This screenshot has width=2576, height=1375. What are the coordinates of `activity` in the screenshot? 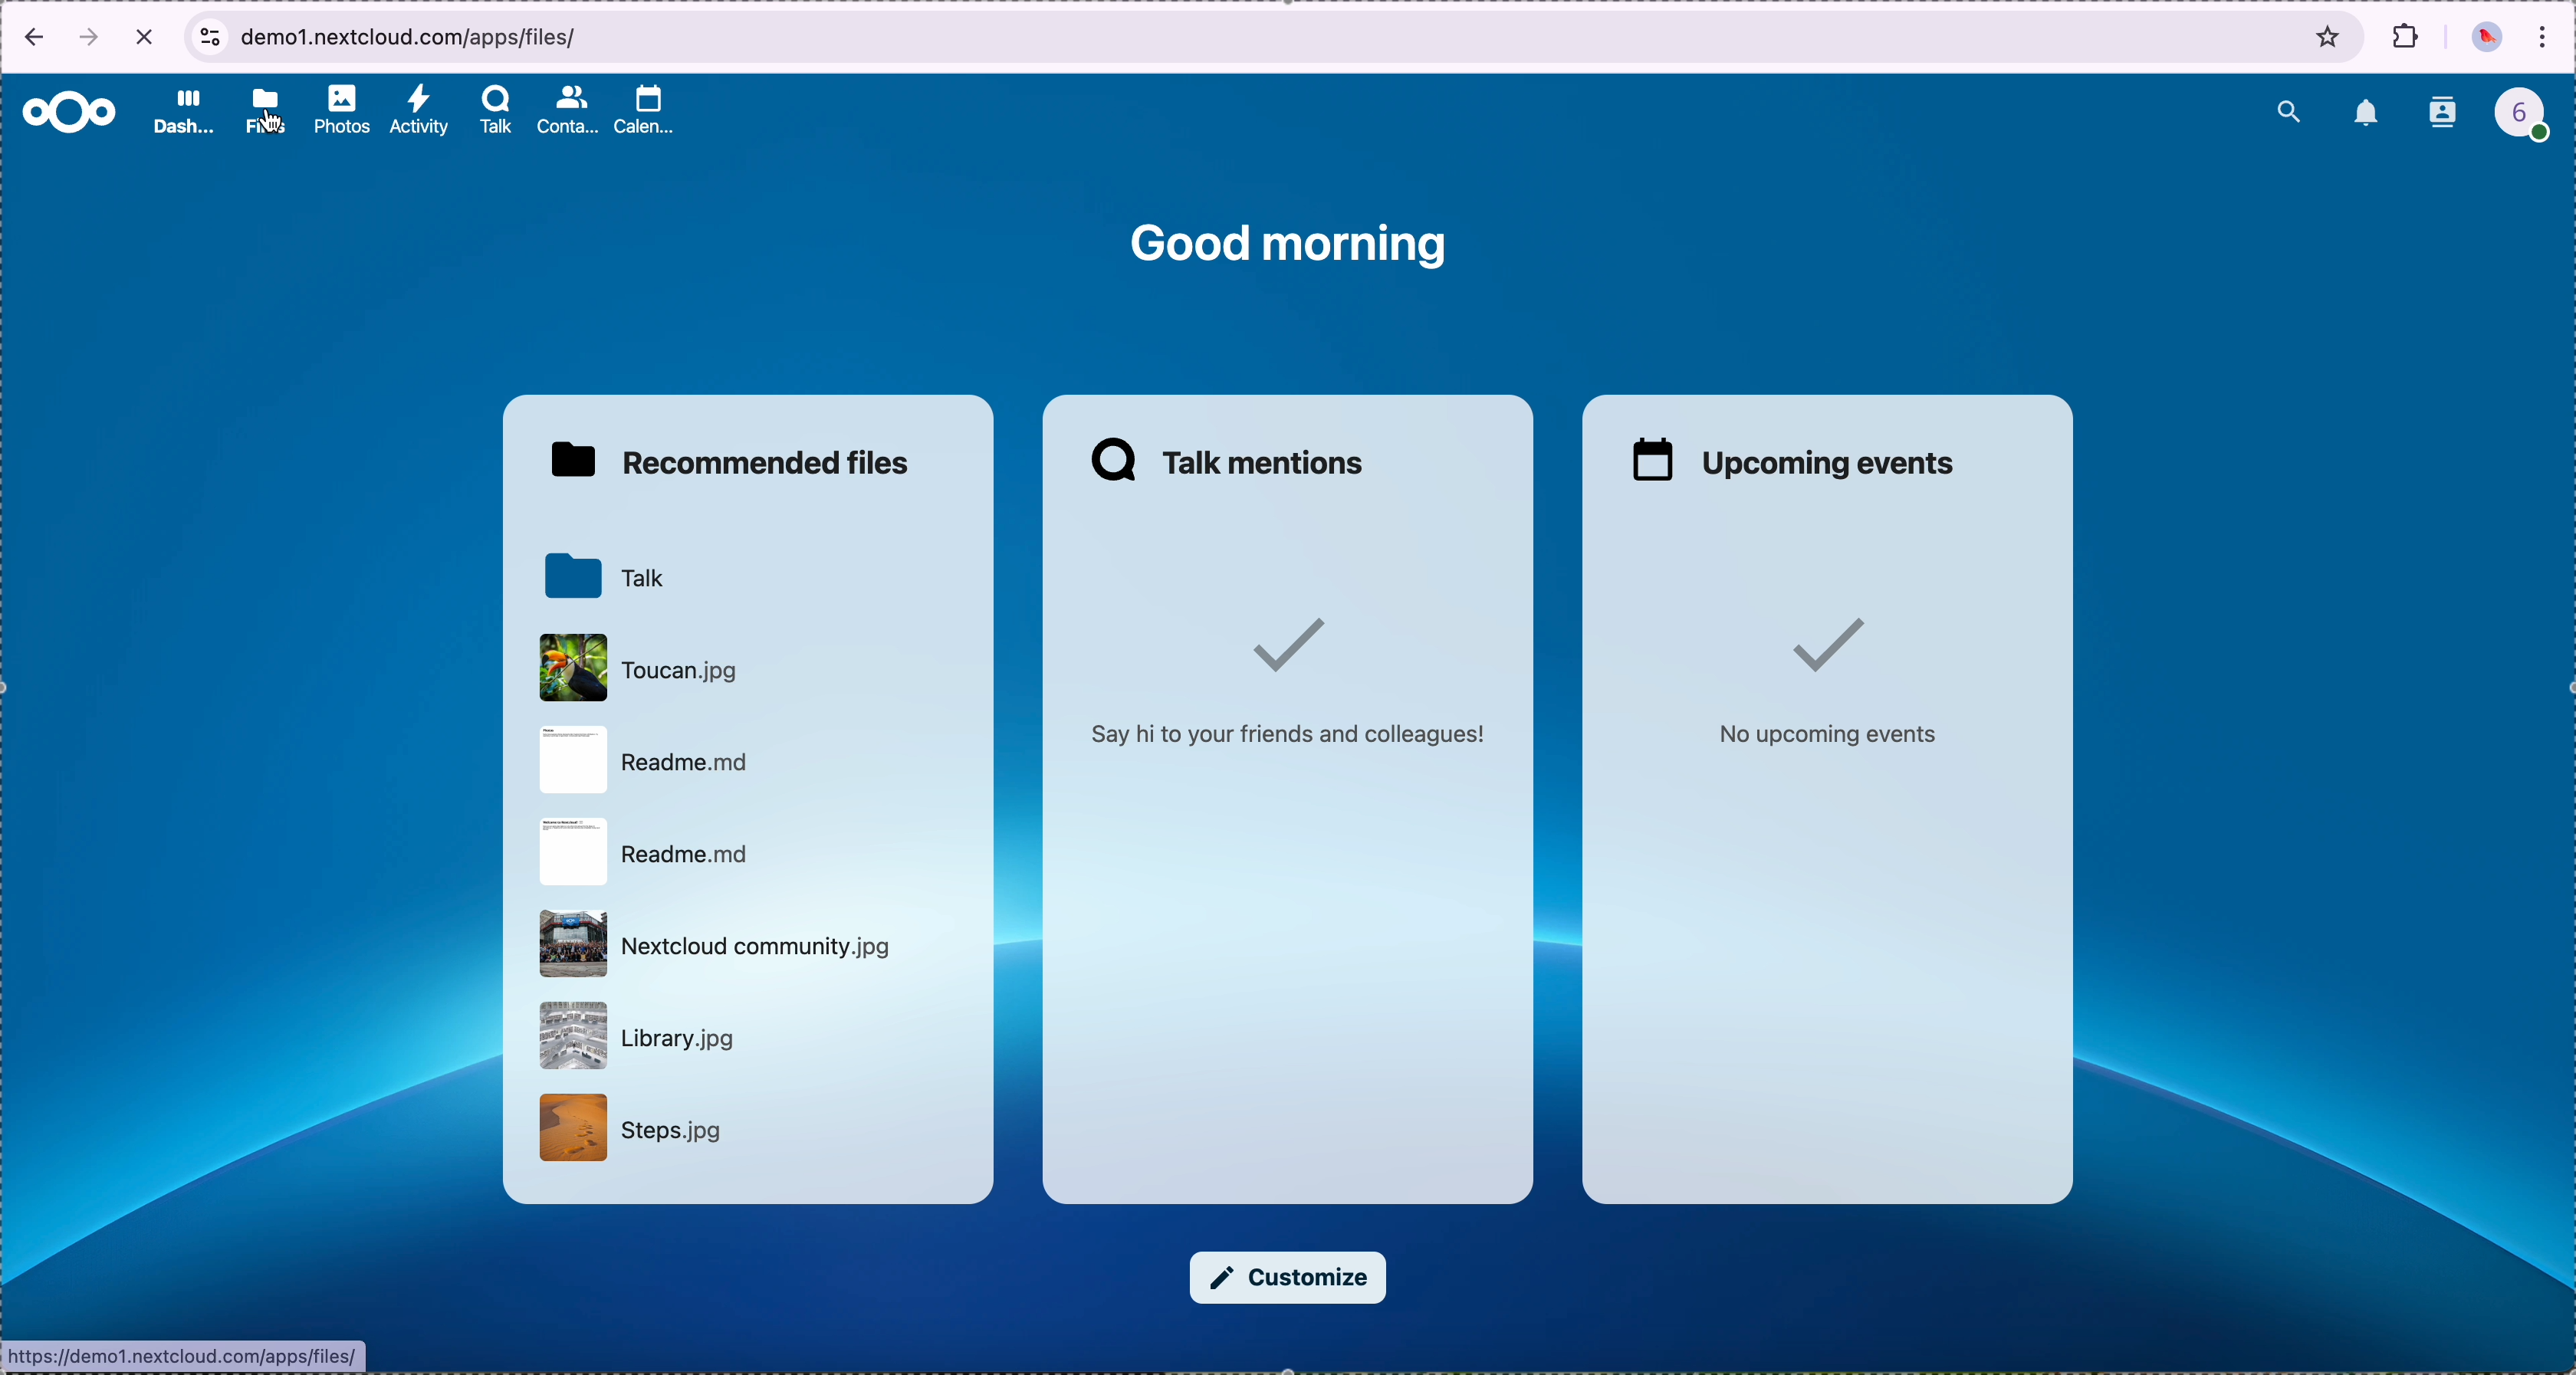 It's located at (418, 111).